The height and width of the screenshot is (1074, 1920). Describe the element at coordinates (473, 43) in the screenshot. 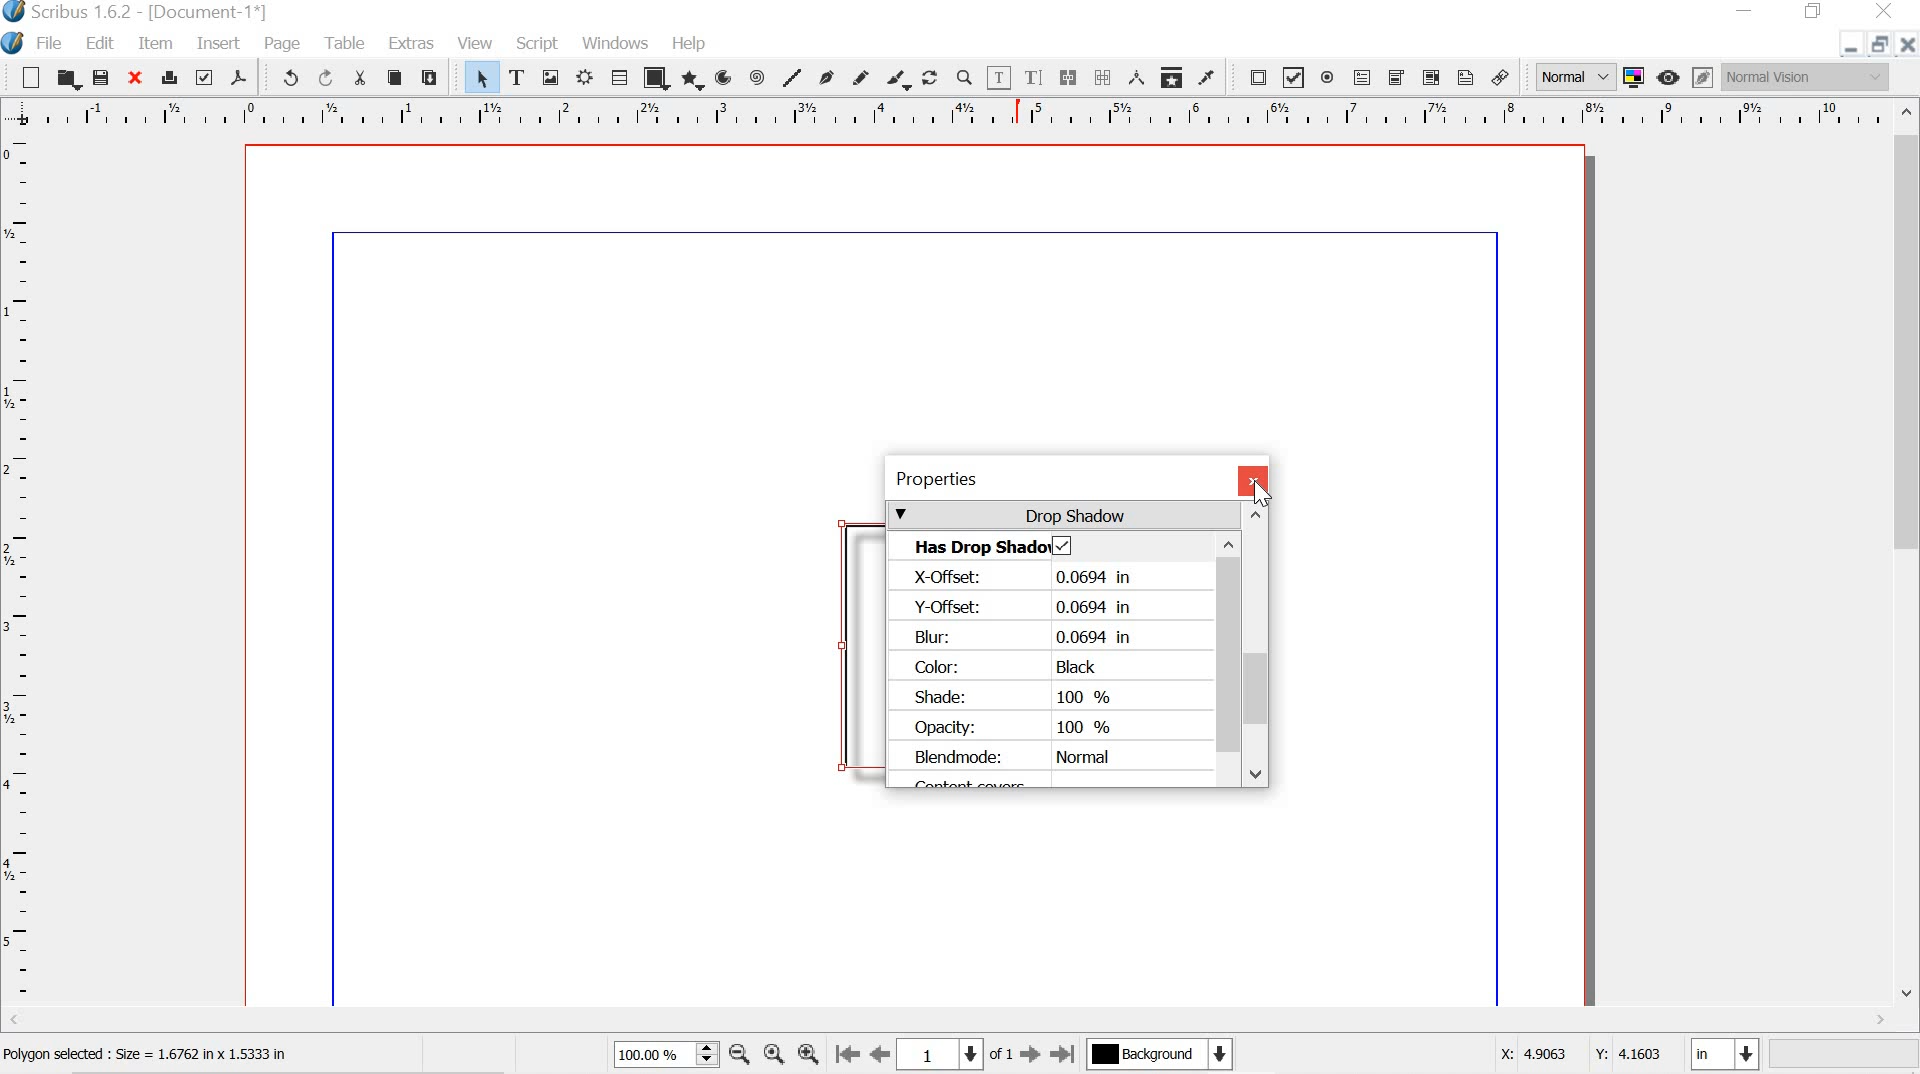

I see `VIEW` at that location.